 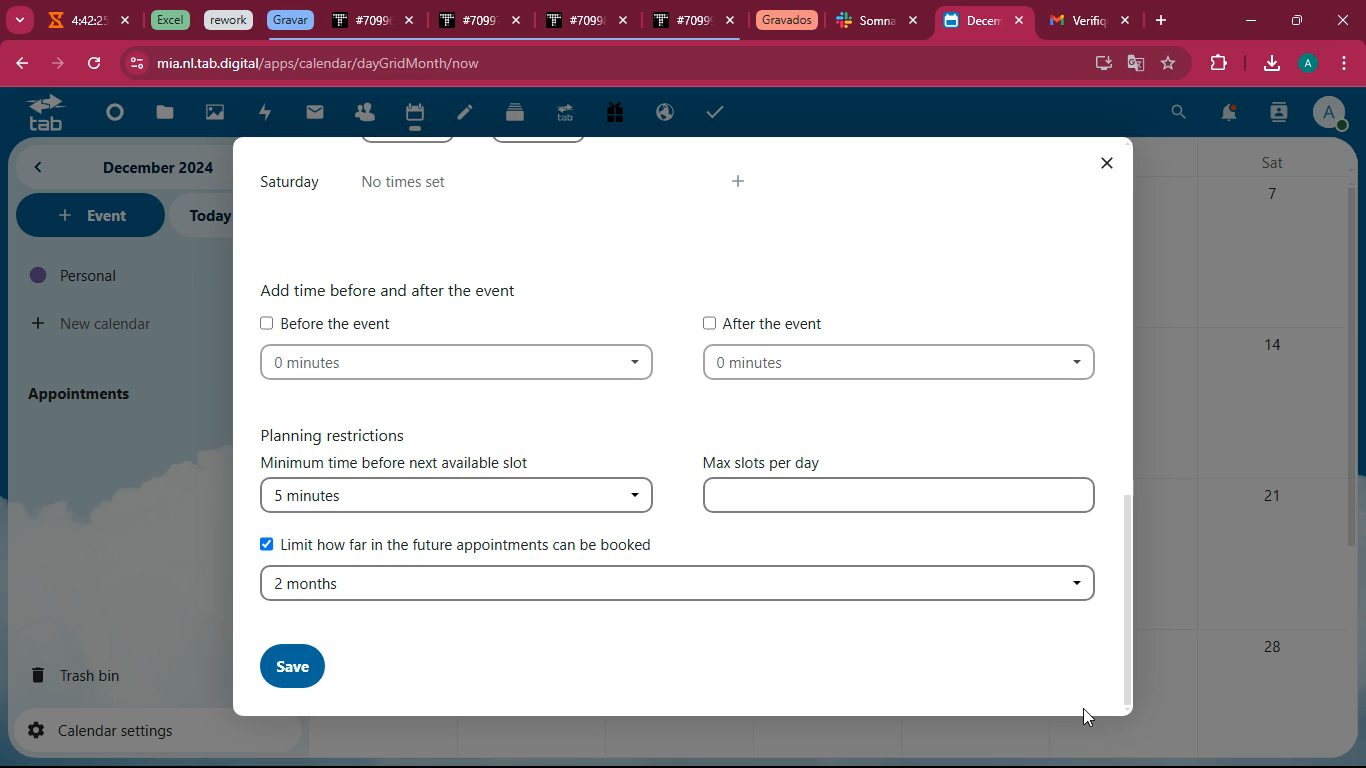 What do you see at coordinates (161, 114) in the screenshot?
I see `files` at bounding box center [161, 114].